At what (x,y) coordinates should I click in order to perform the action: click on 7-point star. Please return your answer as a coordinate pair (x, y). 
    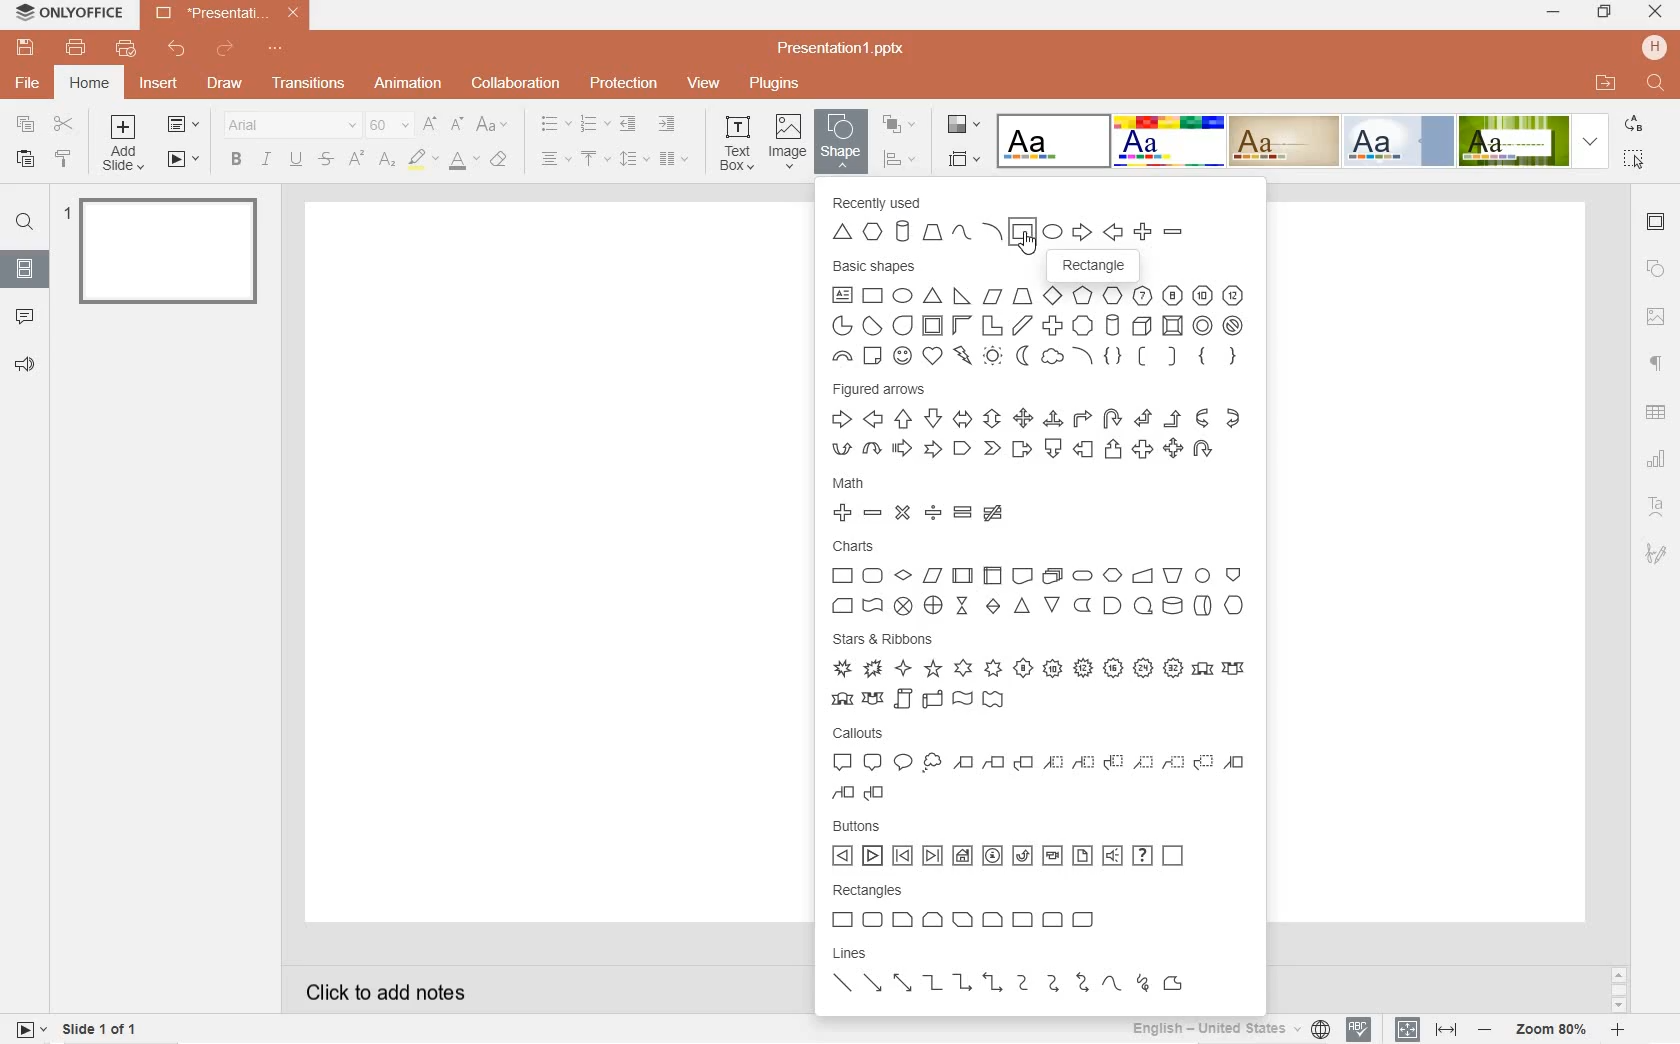
    Looking at the image, I should click on (994, 670).